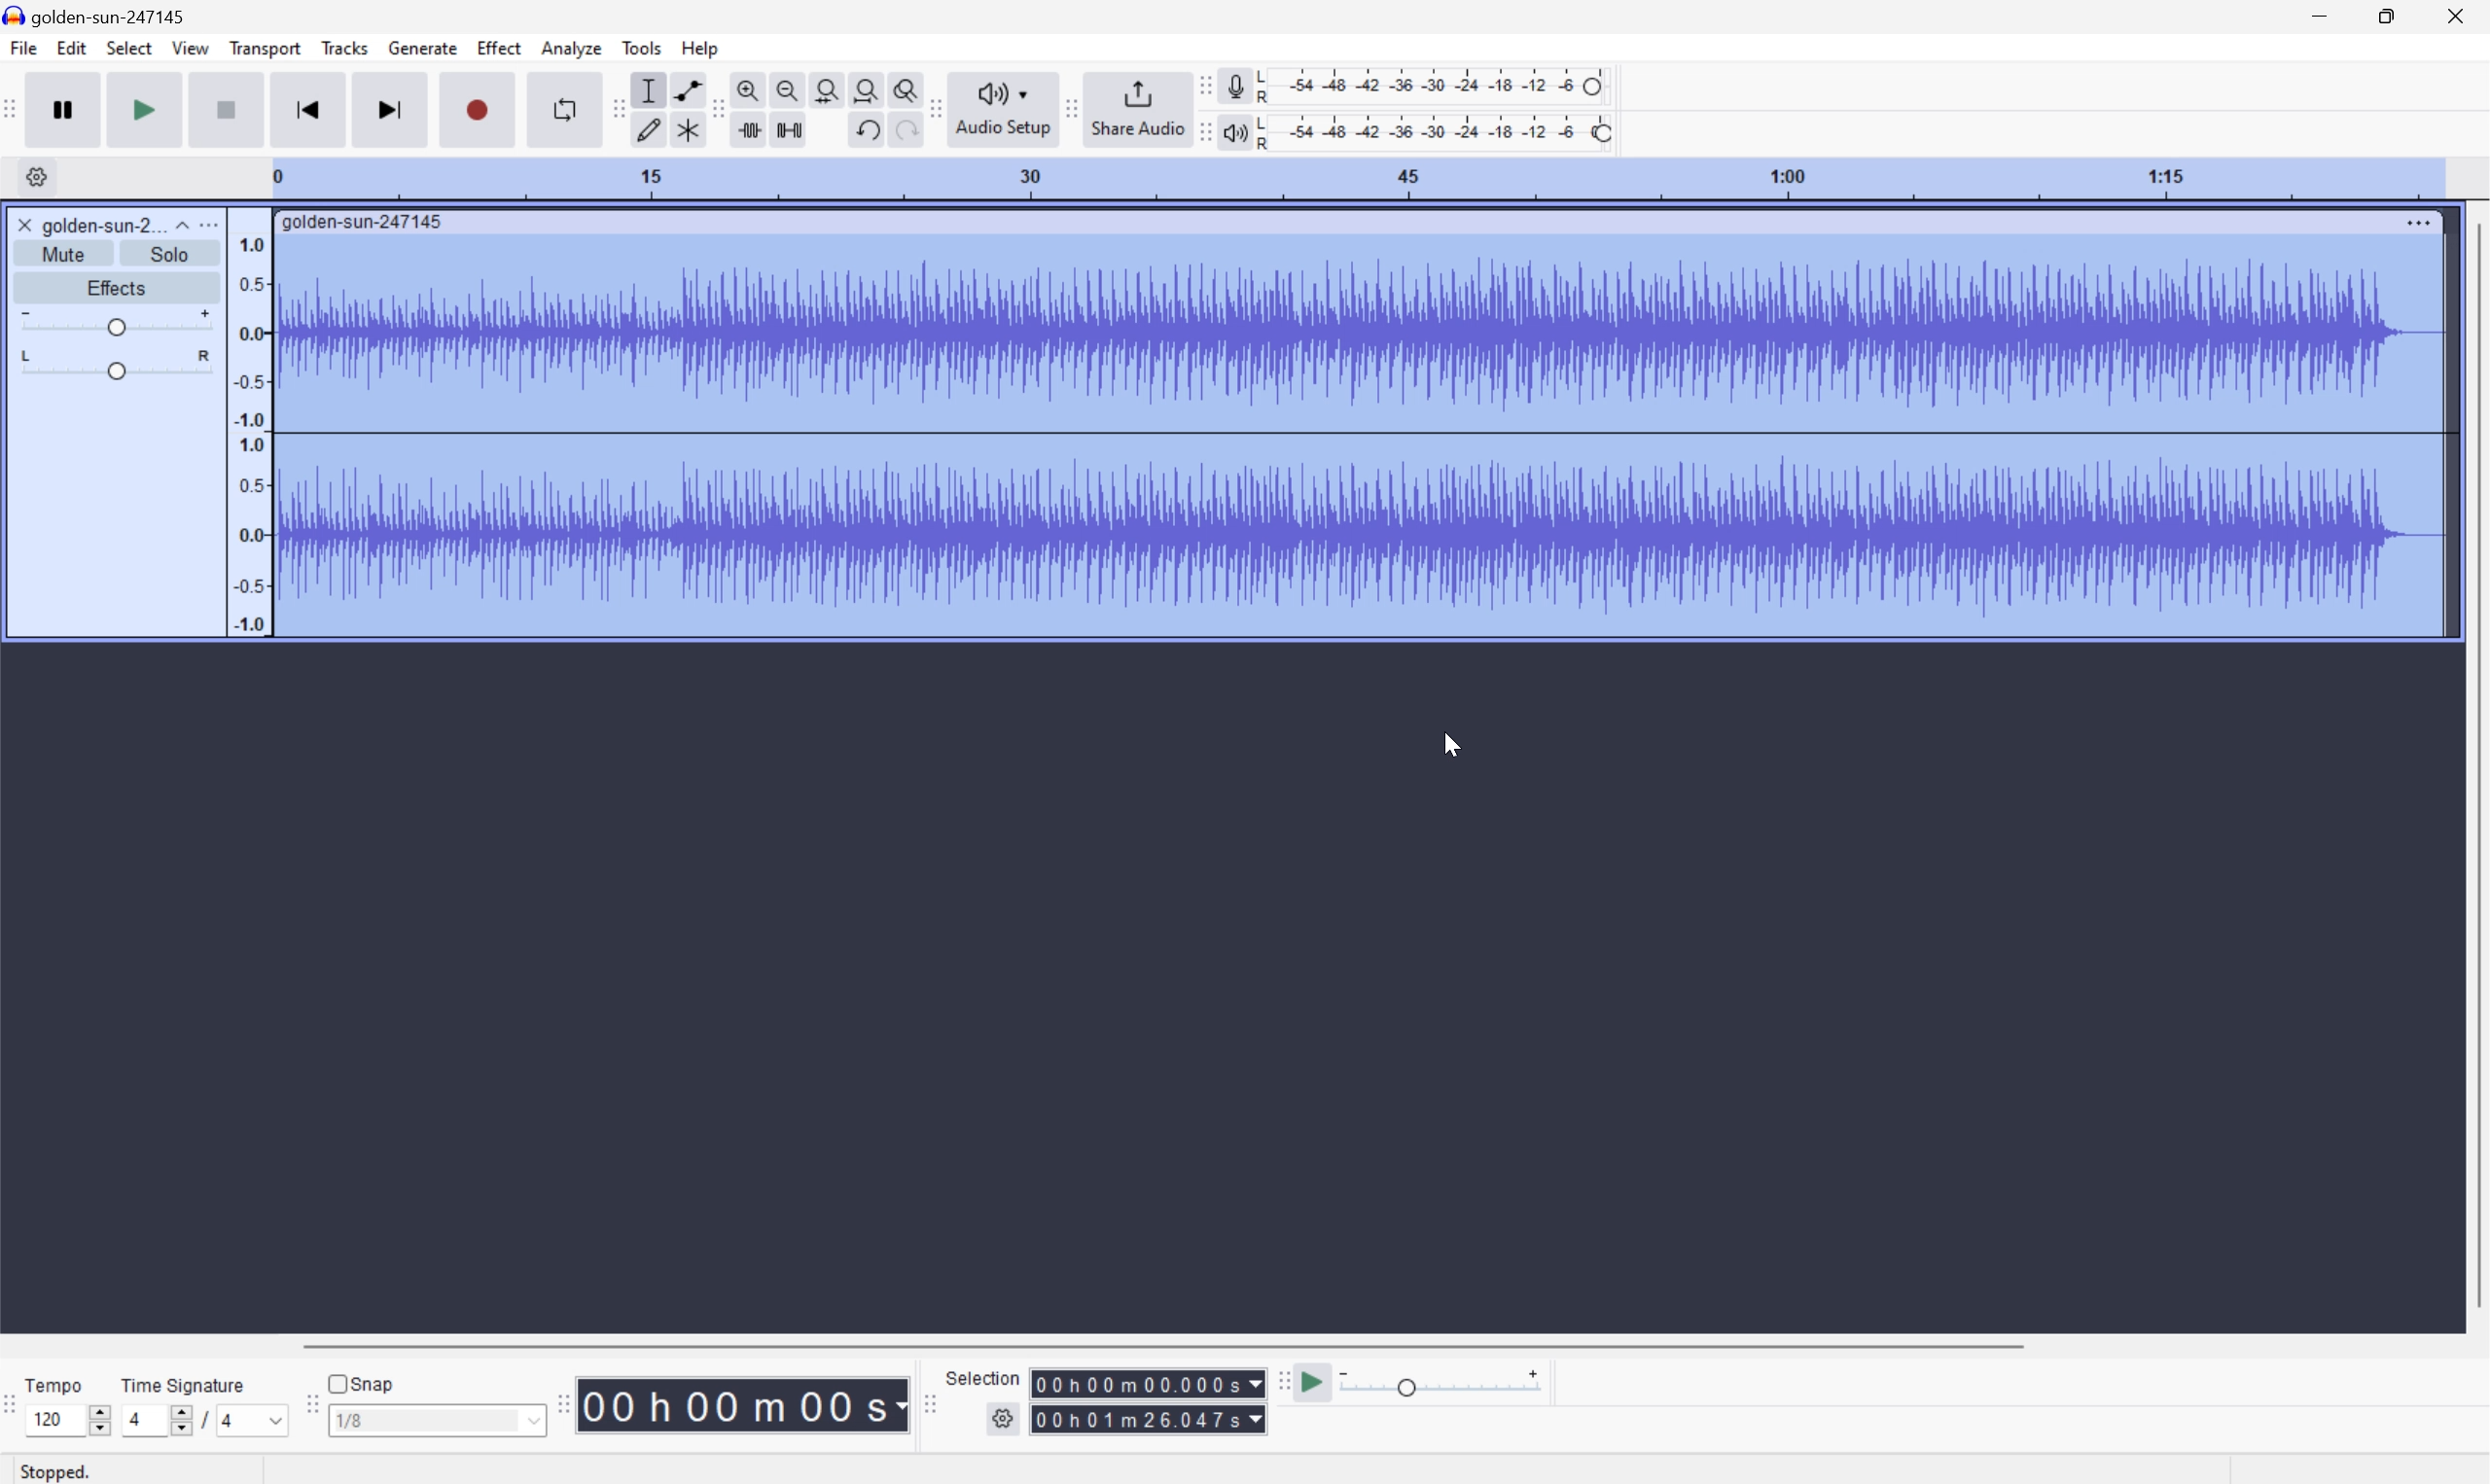 The width and height of the screenshot is (2490, 1484). What do you see at coordinates (752, 88) in the screenshot?
I see `Zoom in` at bounding box center [752, 88].